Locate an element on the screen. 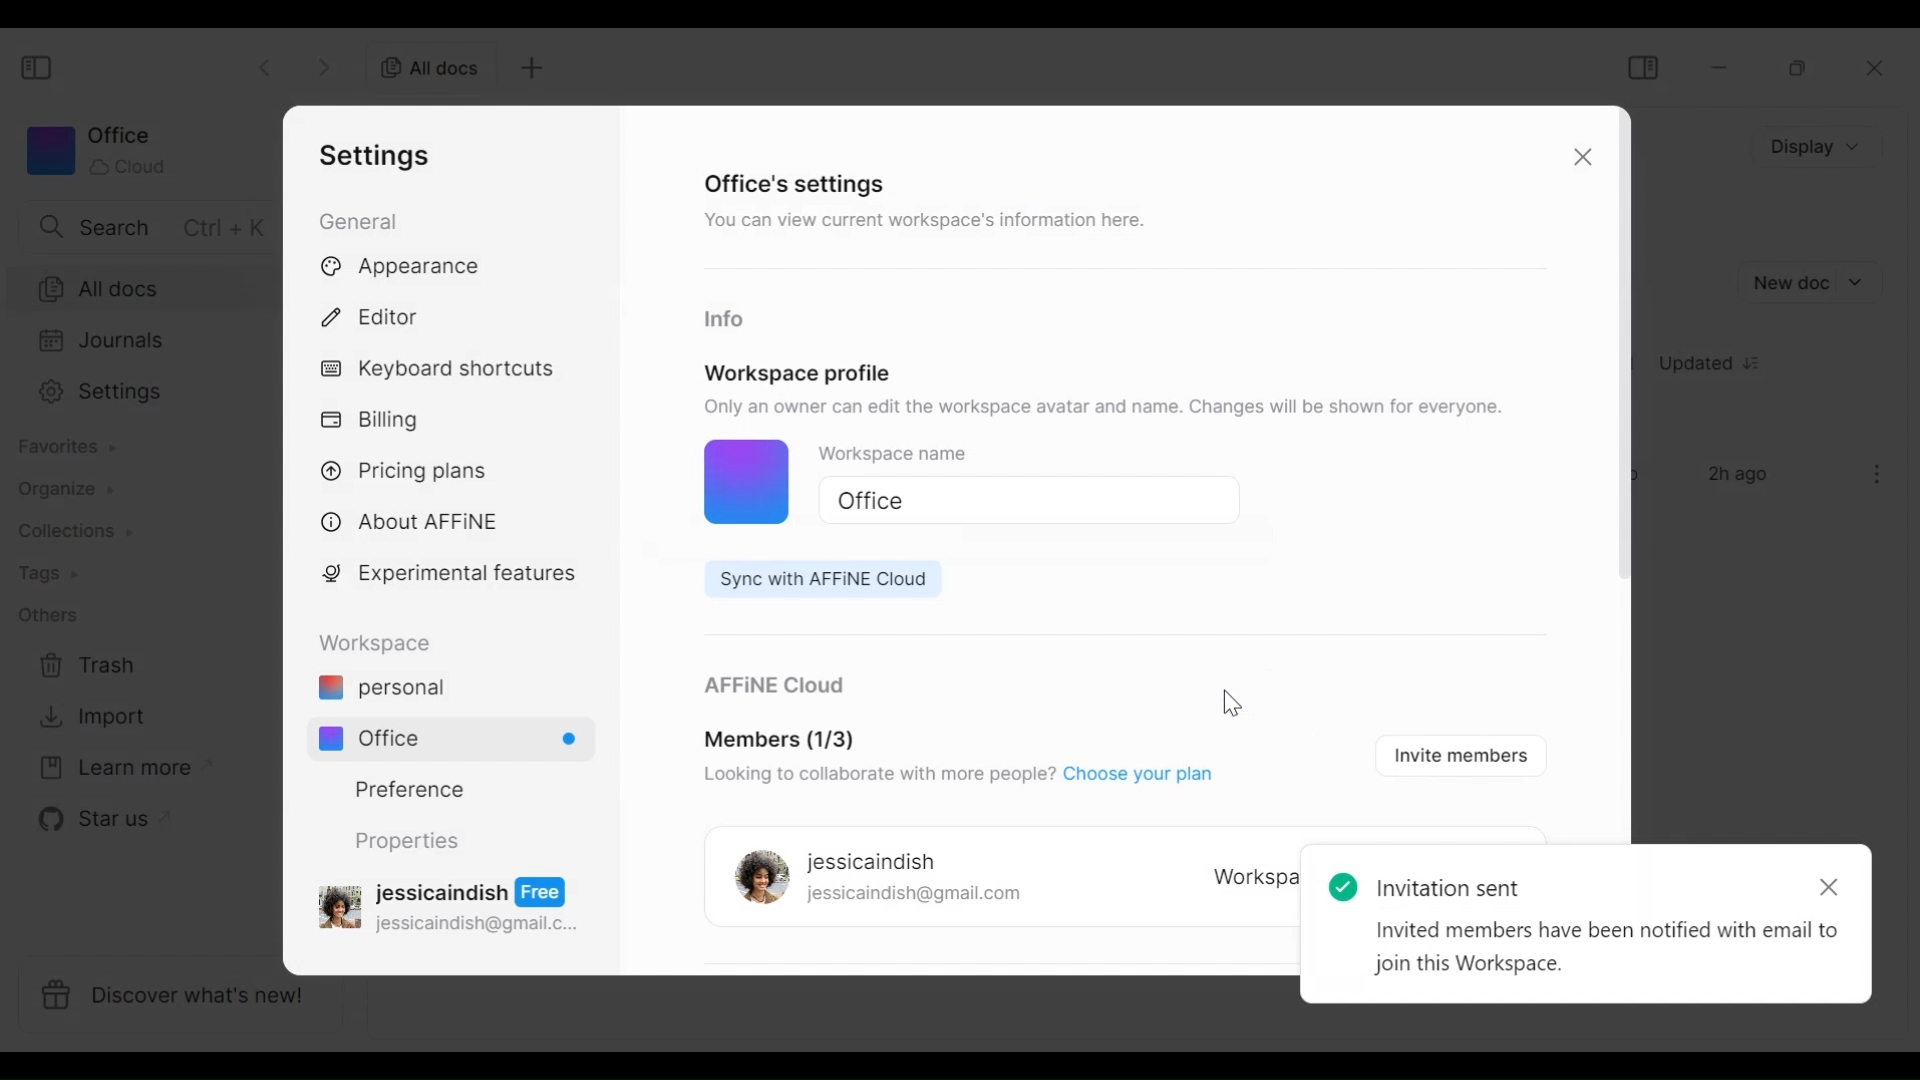  Preference is located at coordinates (402, 788).